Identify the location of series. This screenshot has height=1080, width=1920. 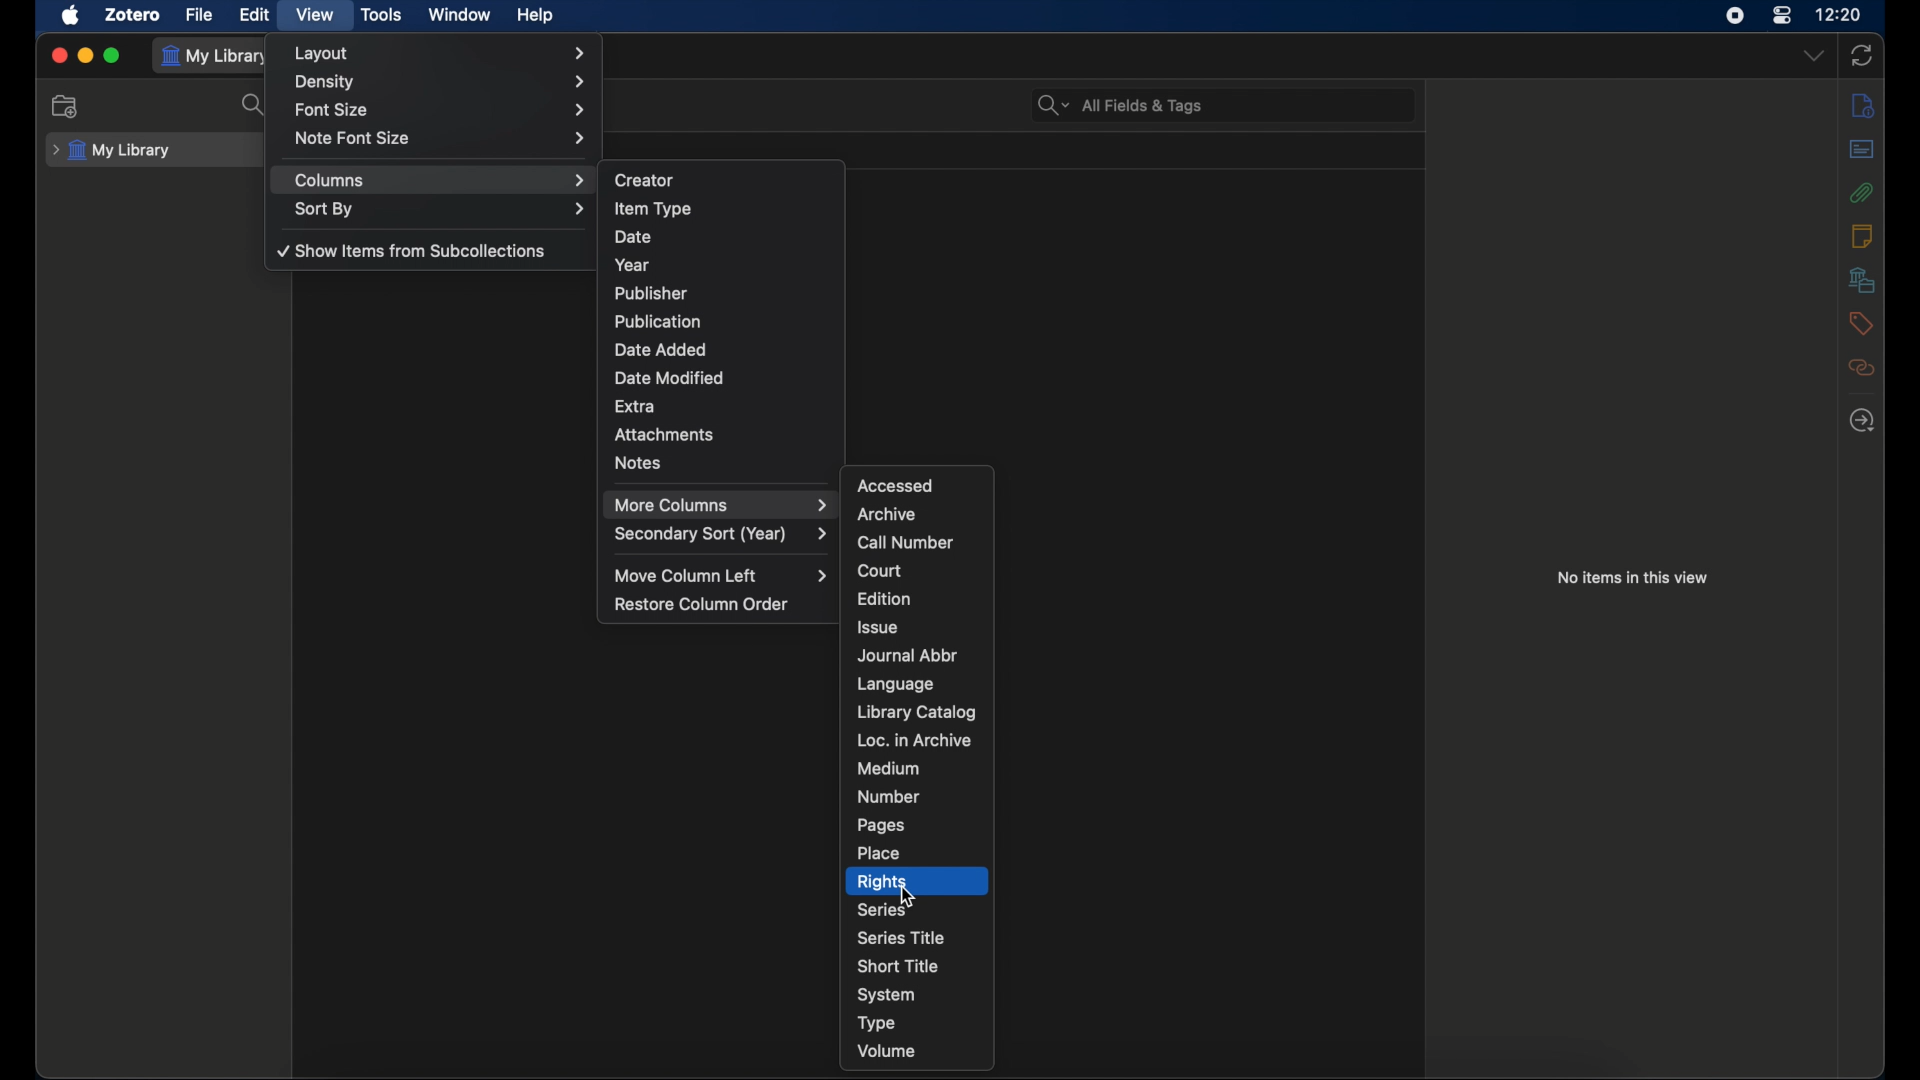
(881, 910).